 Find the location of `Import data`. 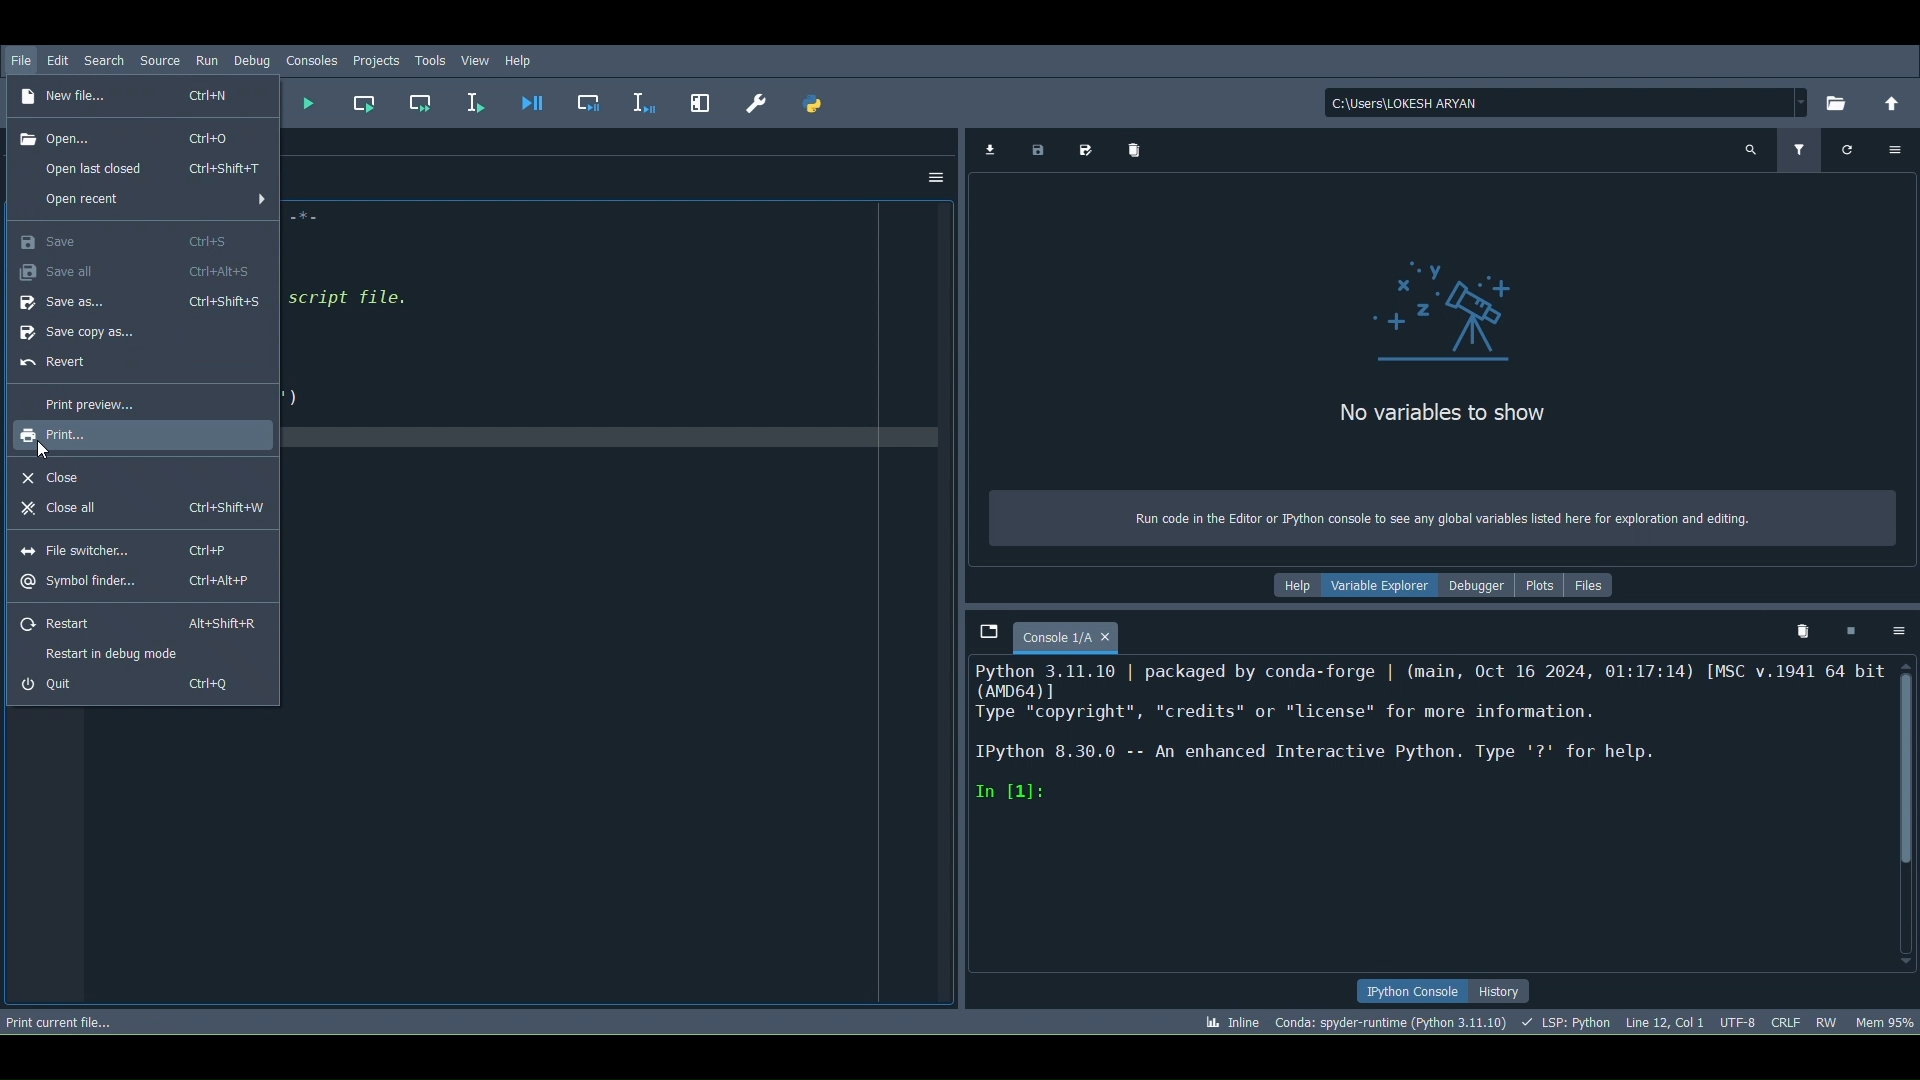

Import data is located at coordinates (989, 149).